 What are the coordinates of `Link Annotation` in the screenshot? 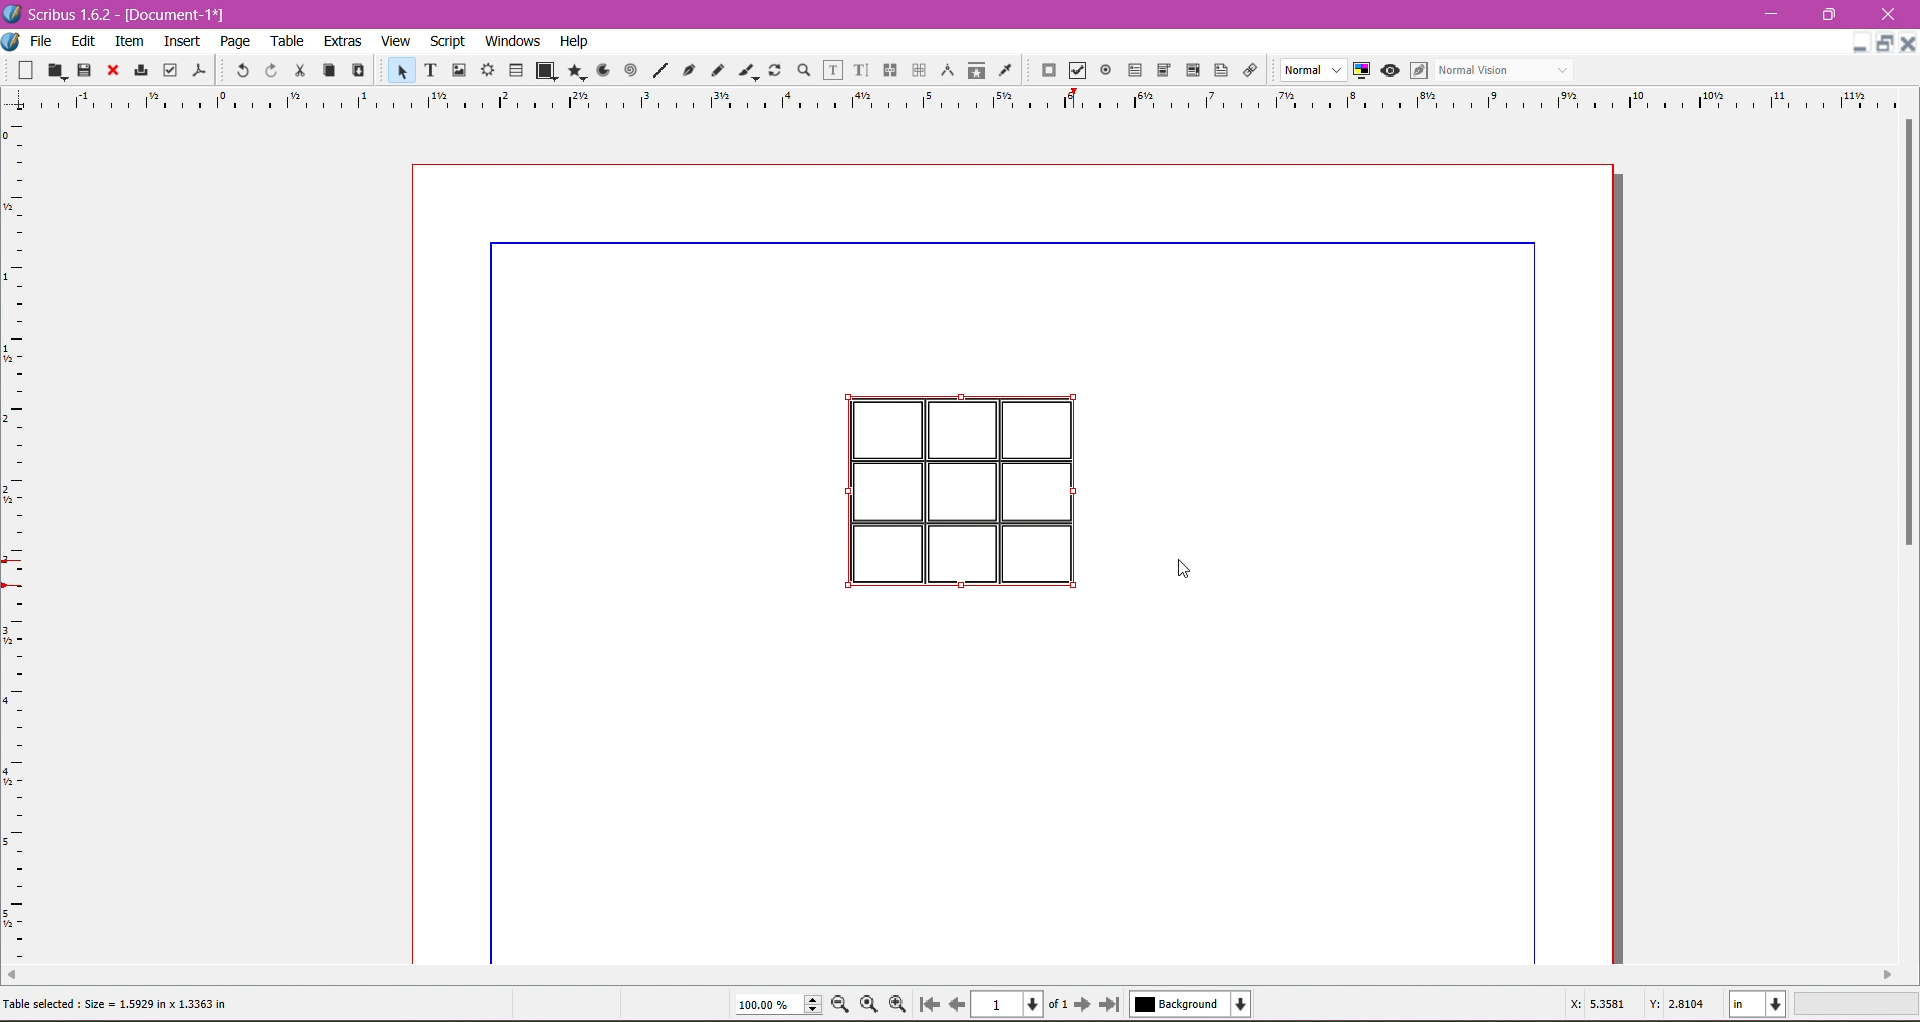 It's located at (1247, 69).